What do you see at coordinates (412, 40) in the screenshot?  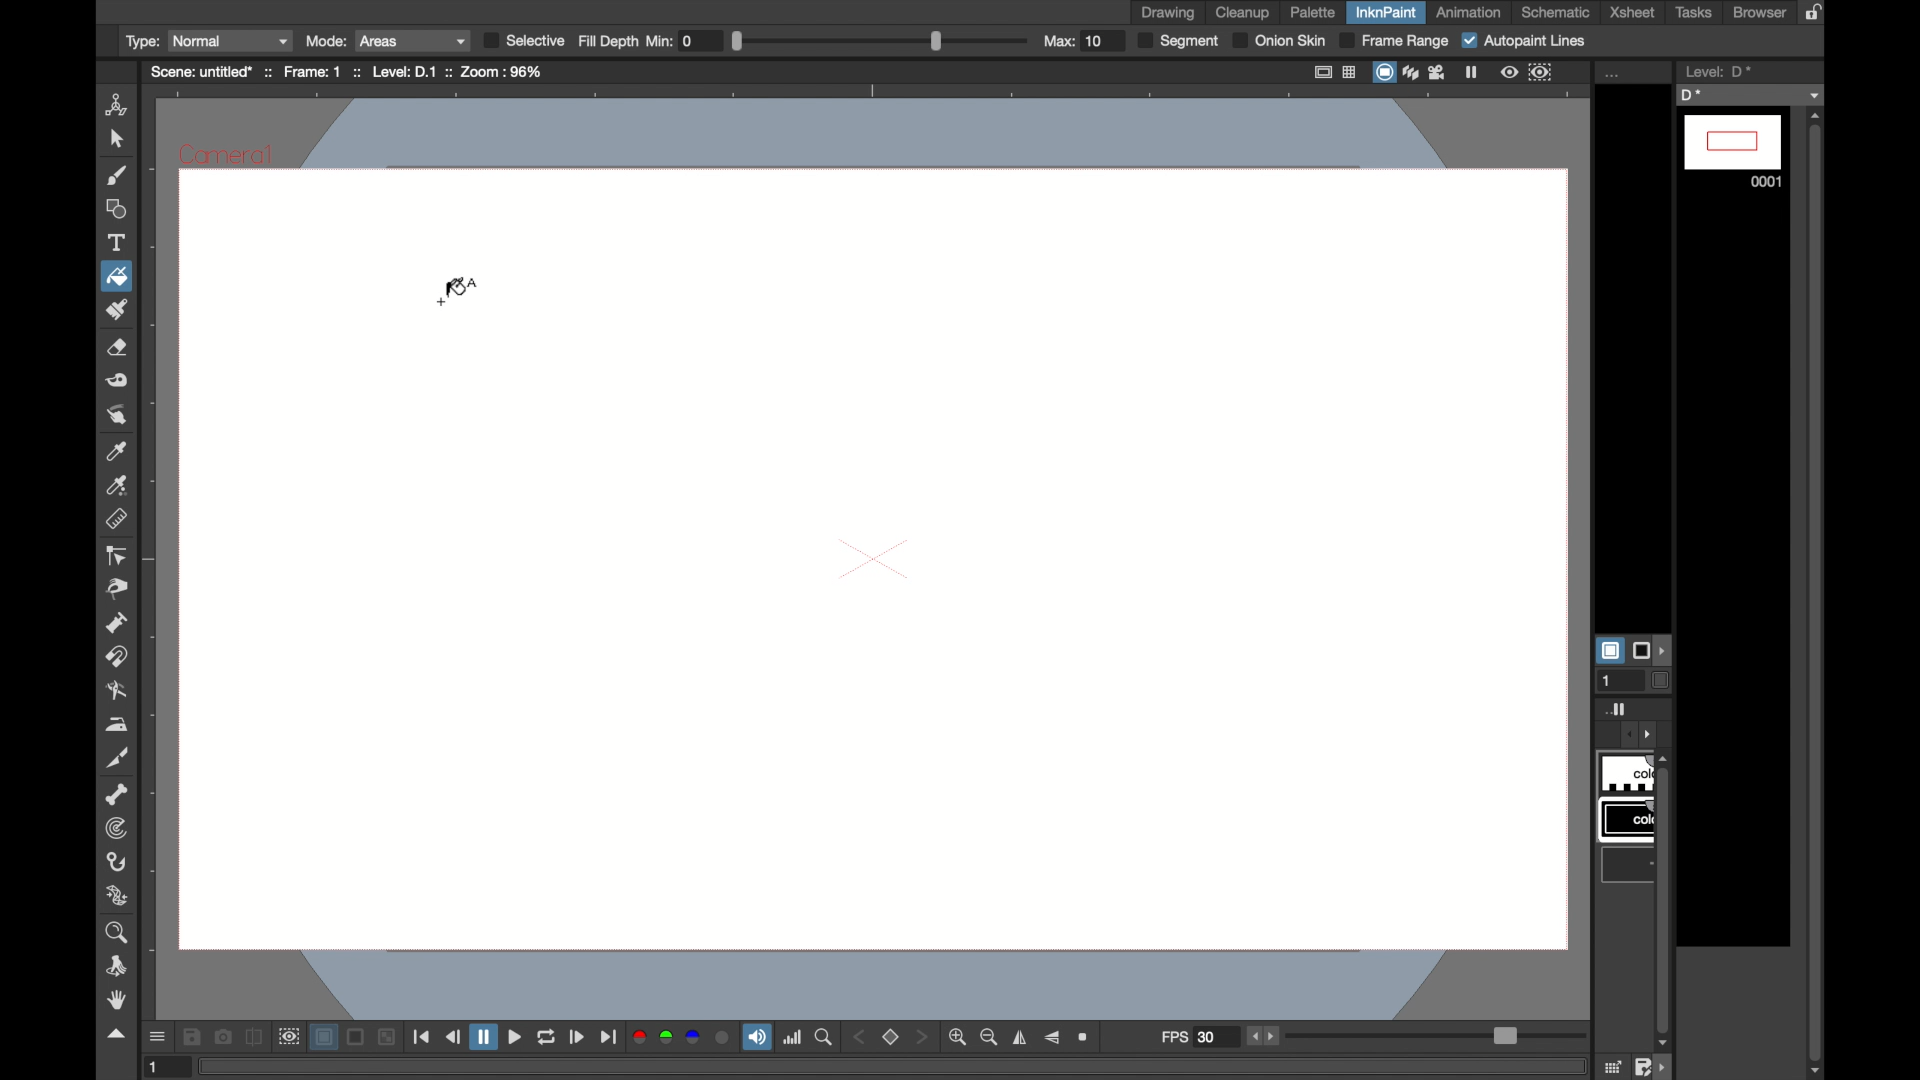 I see `Areas` at bounding box center [412, 40].